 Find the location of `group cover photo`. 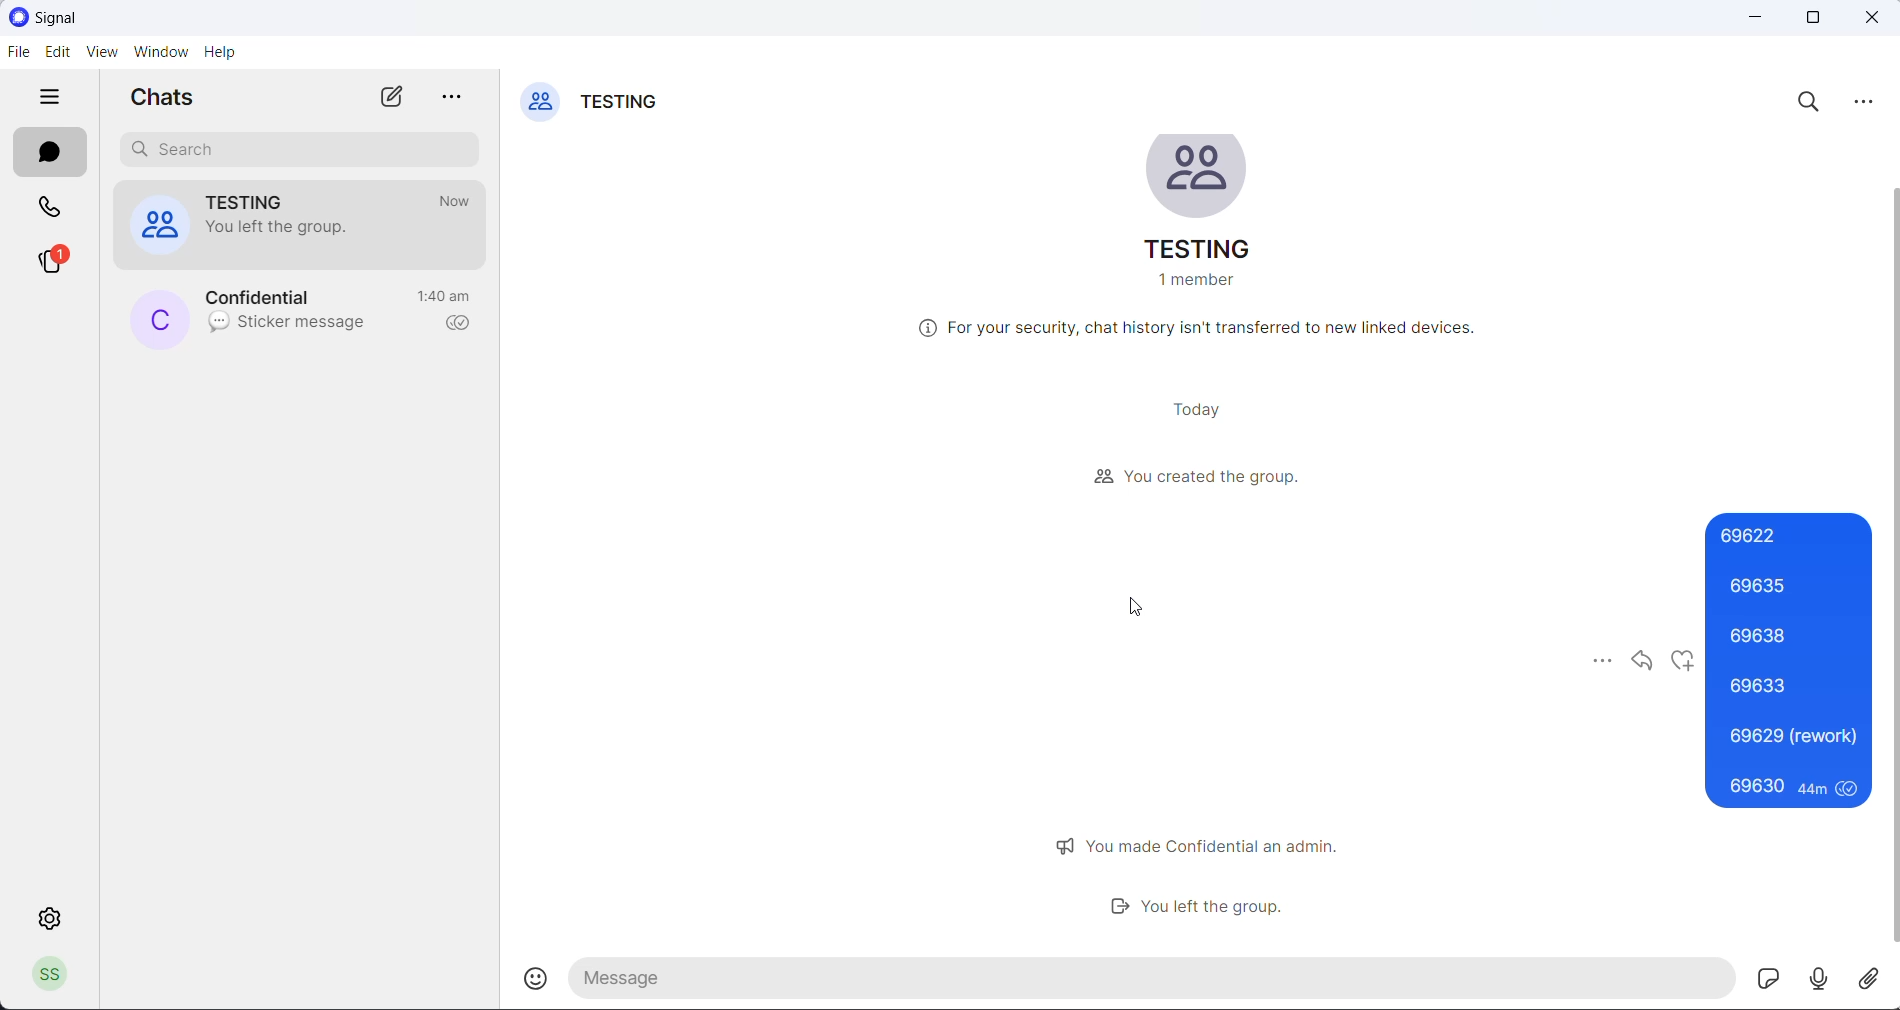

group cover photo is located at coordinates (540, 105).